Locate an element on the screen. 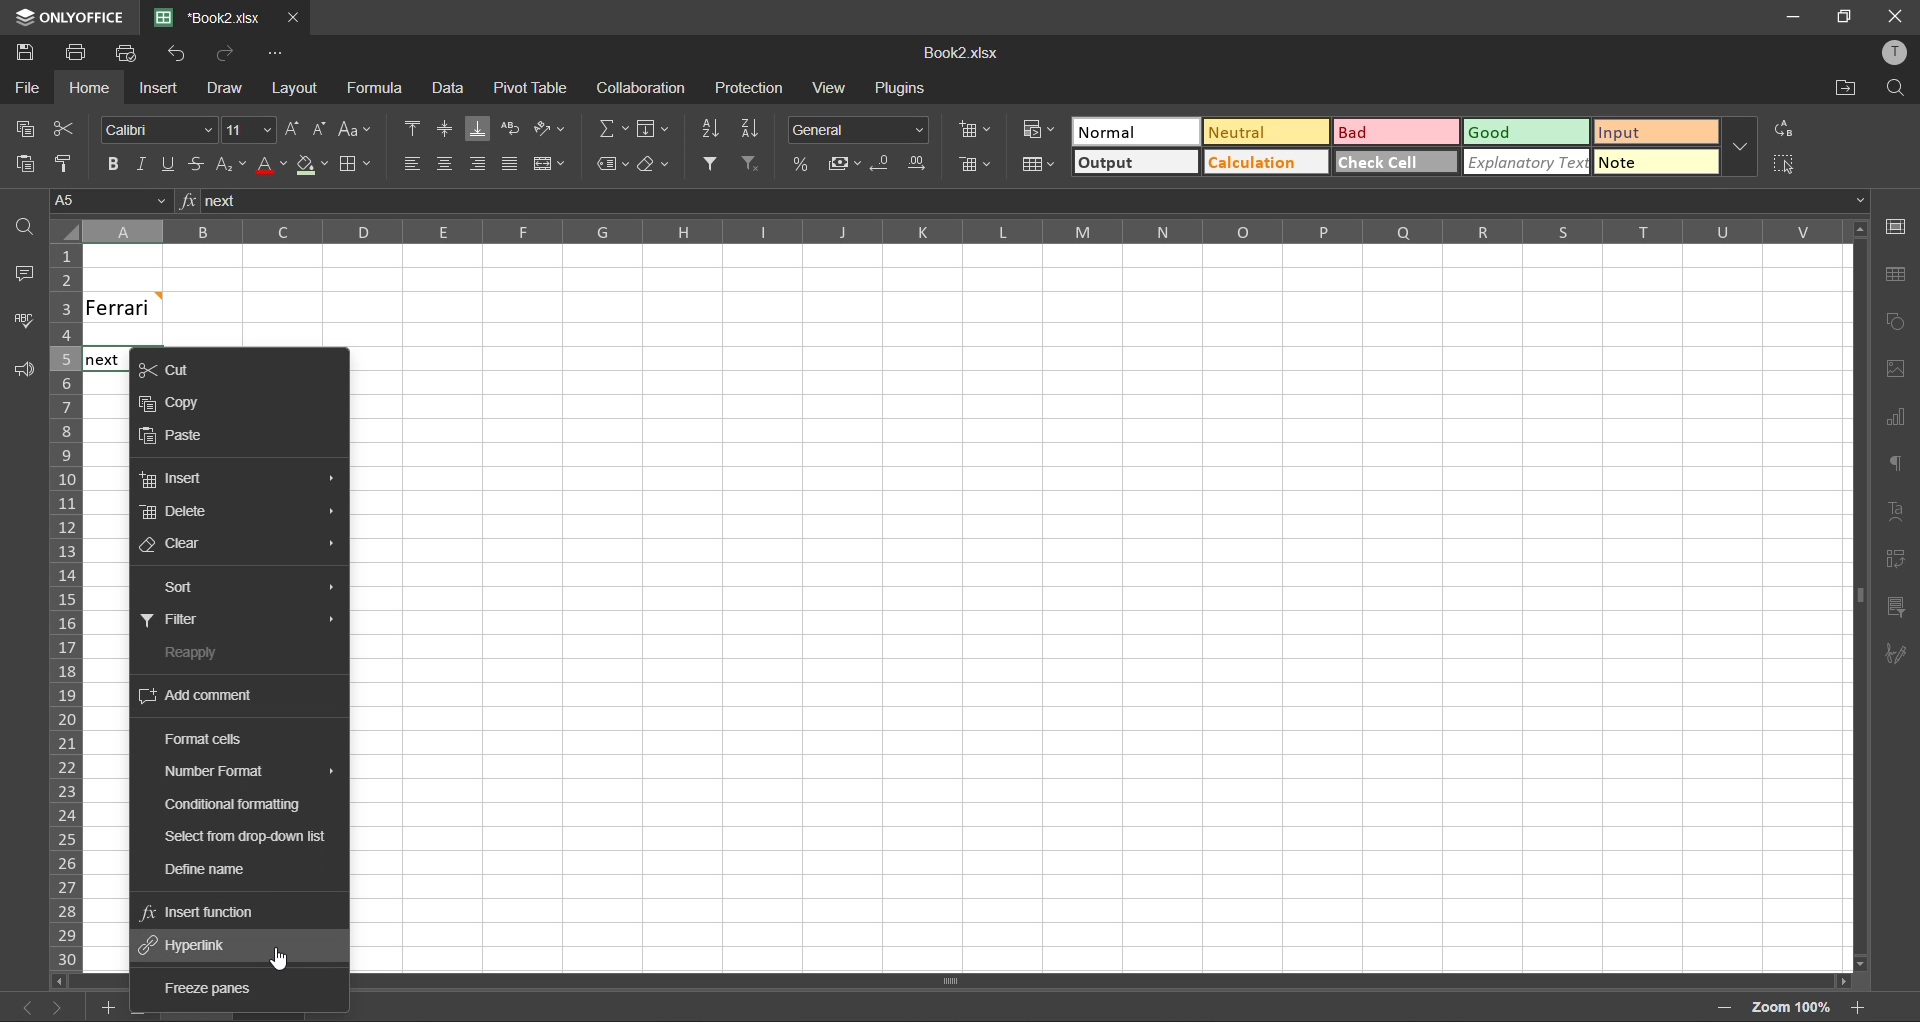  open location is located at coordinates (1848, 89).